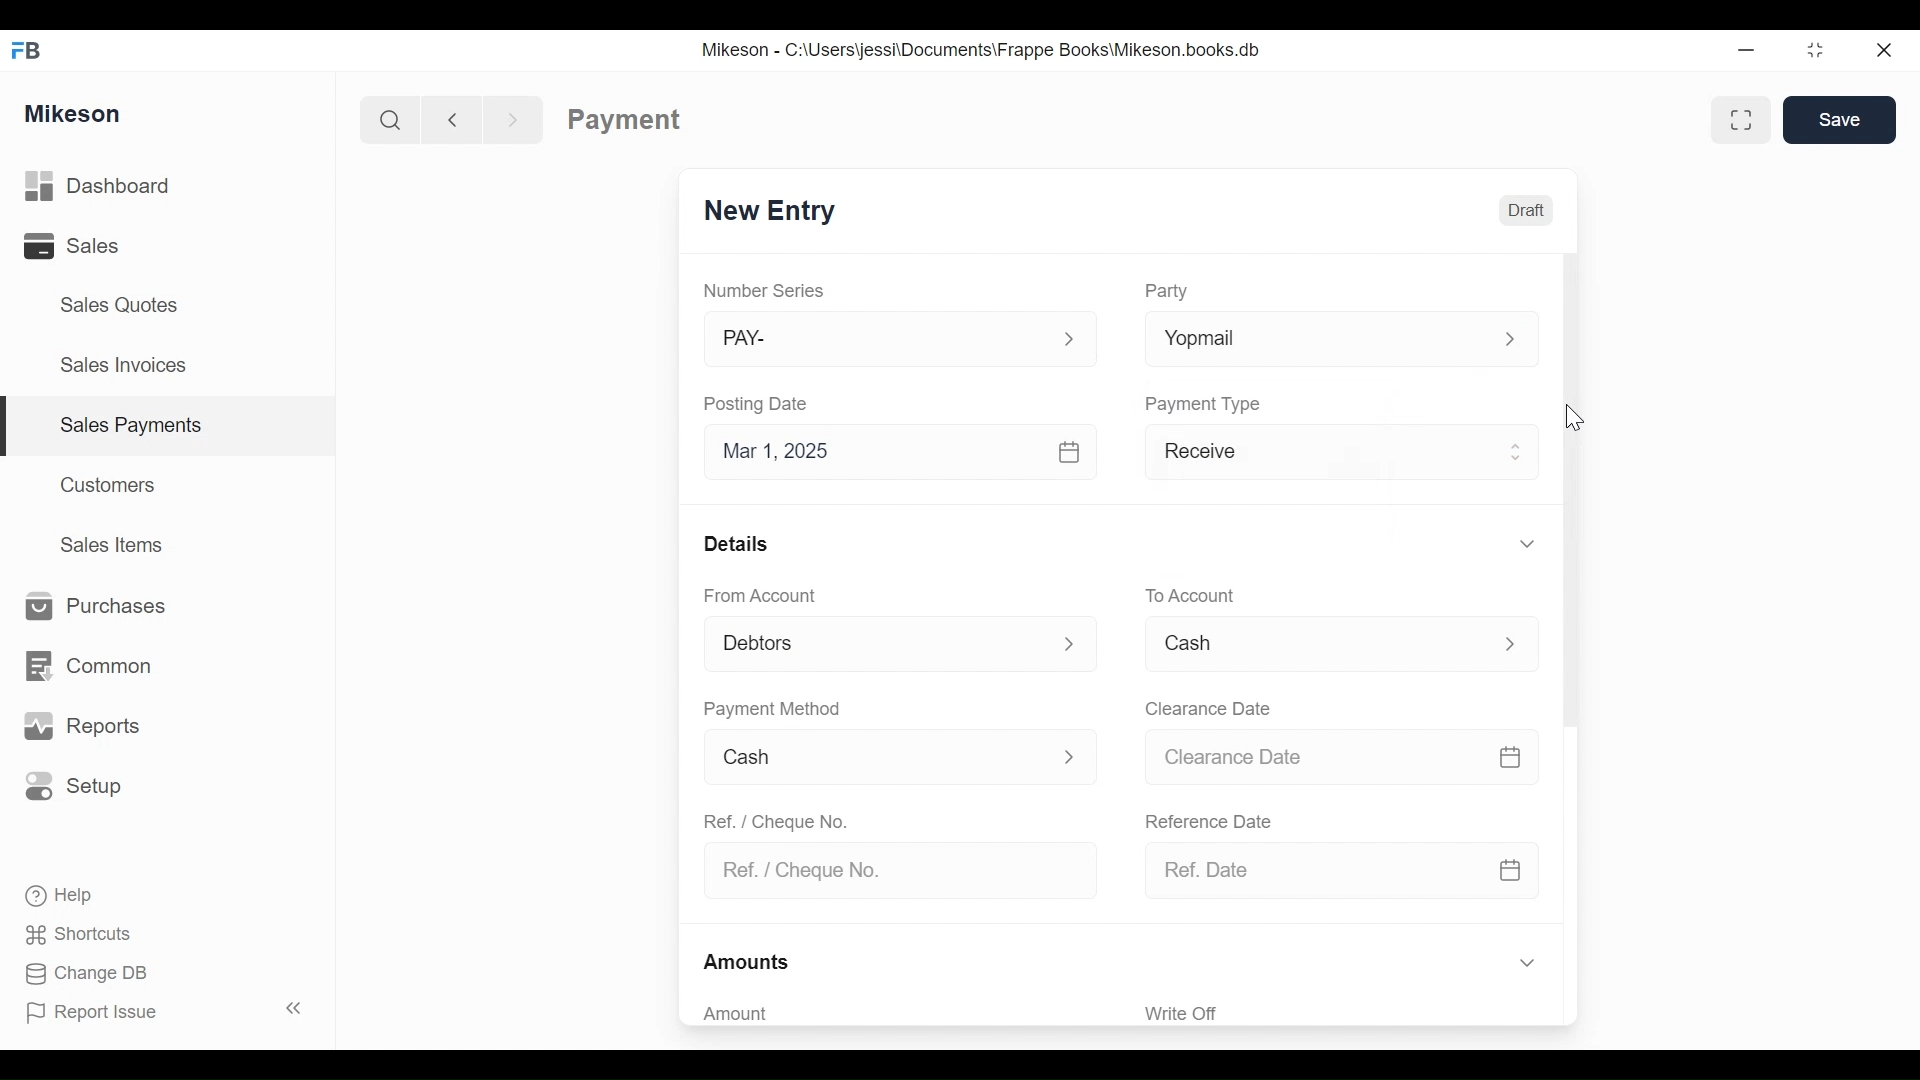 This screenshot has height=1080, width=1920. I want to click on Posting Date, so click(767, 405).